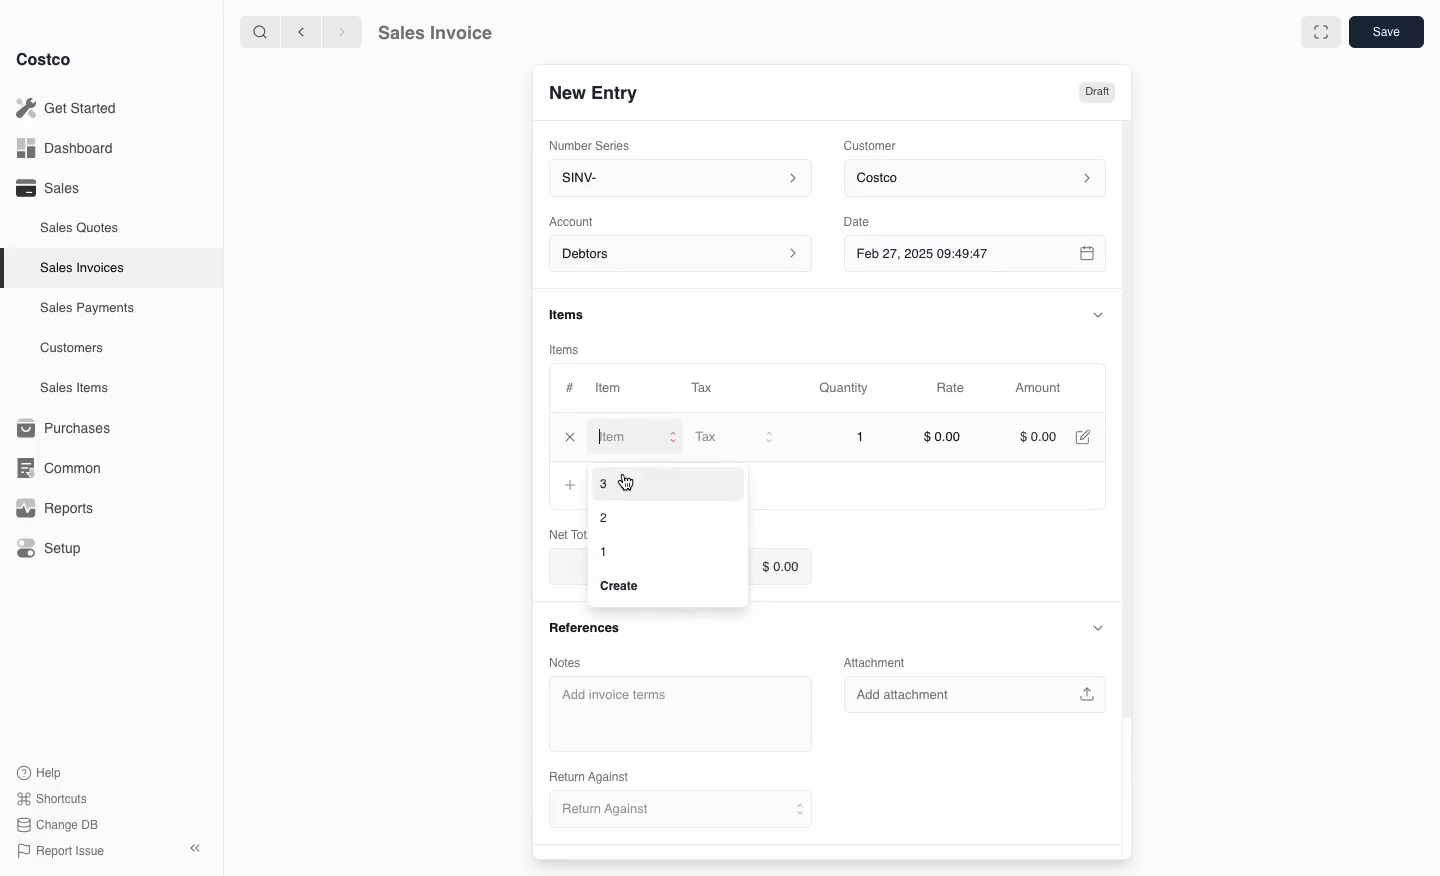  What do you see at coordinates (676, 180) in the screenshot?
I see `SINV-` at bounding box center [676, 180].